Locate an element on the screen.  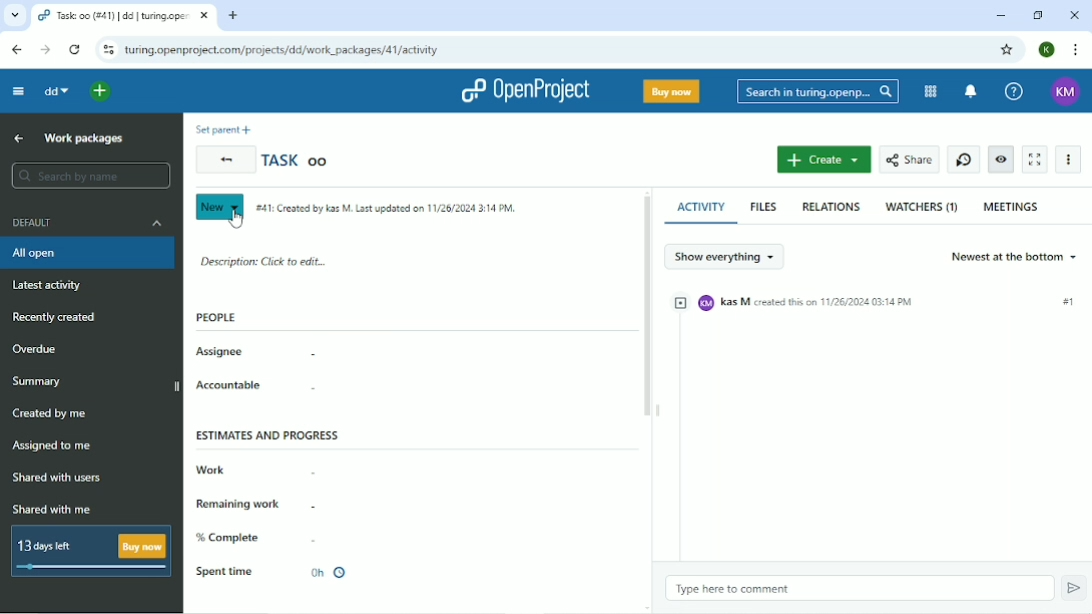
More is located at coordinates (1070, 158).